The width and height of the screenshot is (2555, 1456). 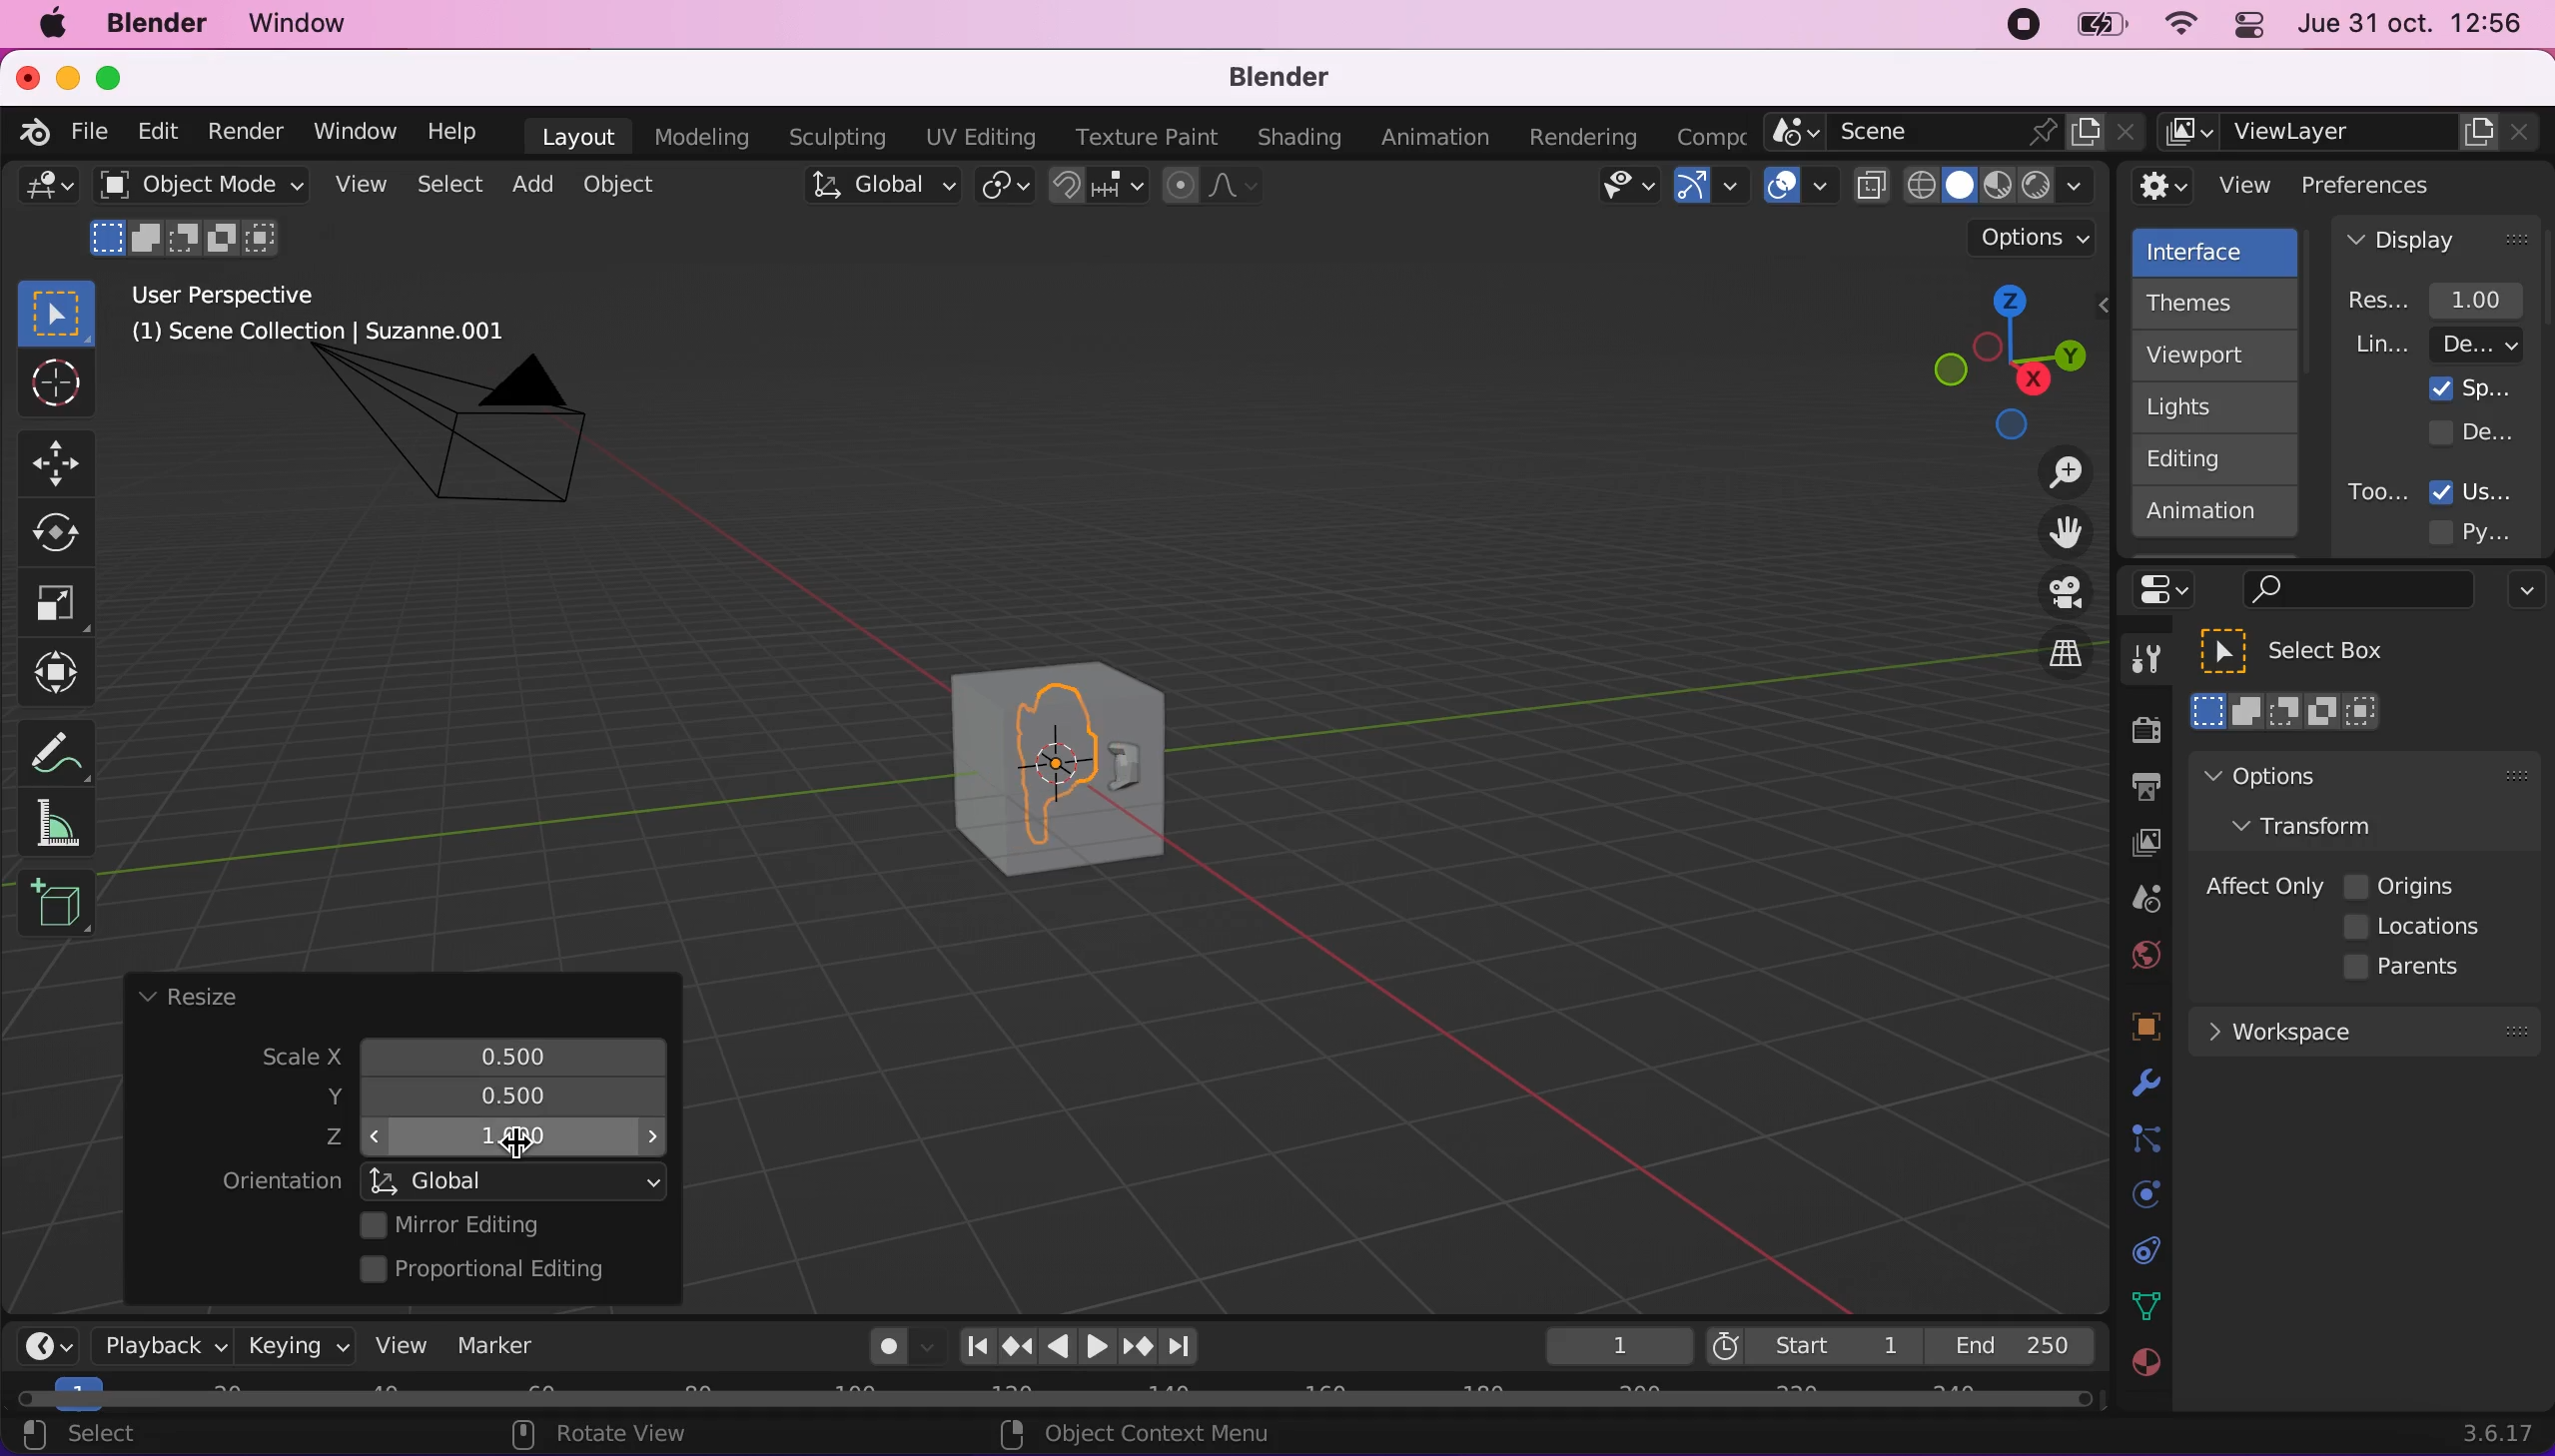 I want to click on jump to endpoint, so click(x=1190, y=1347).